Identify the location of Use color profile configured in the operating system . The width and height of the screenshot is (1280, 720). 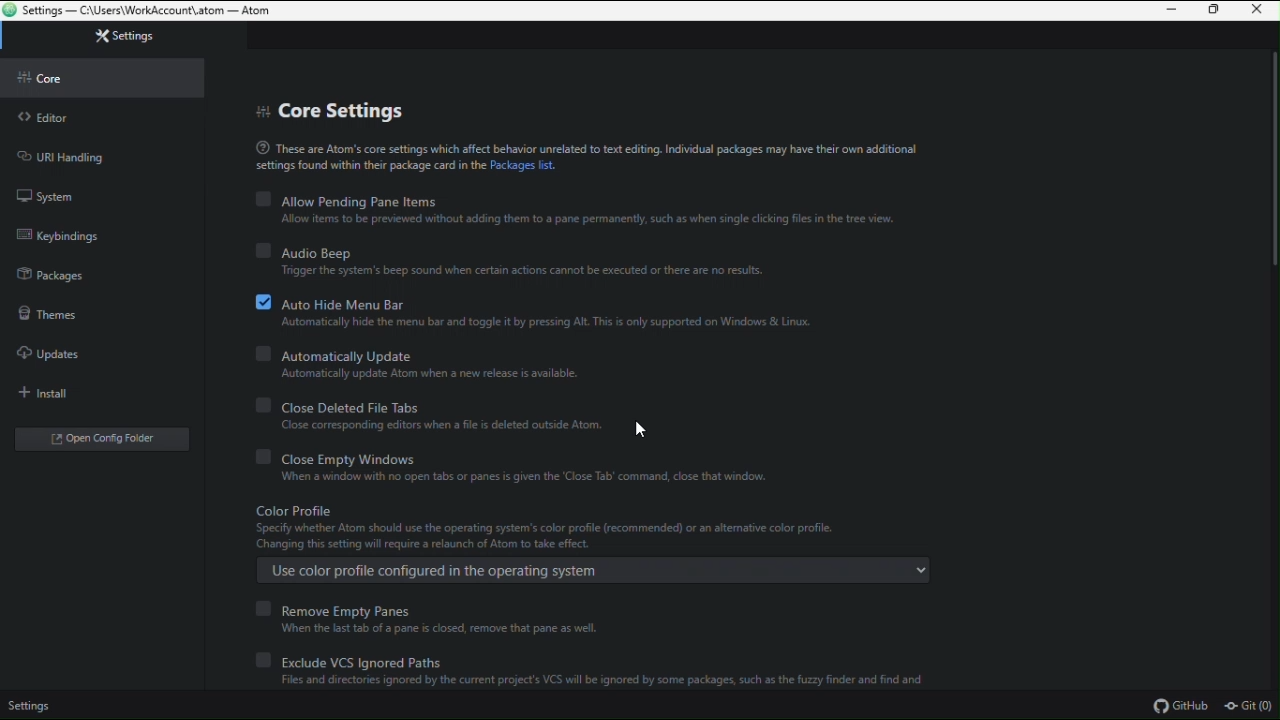
(596, 571).